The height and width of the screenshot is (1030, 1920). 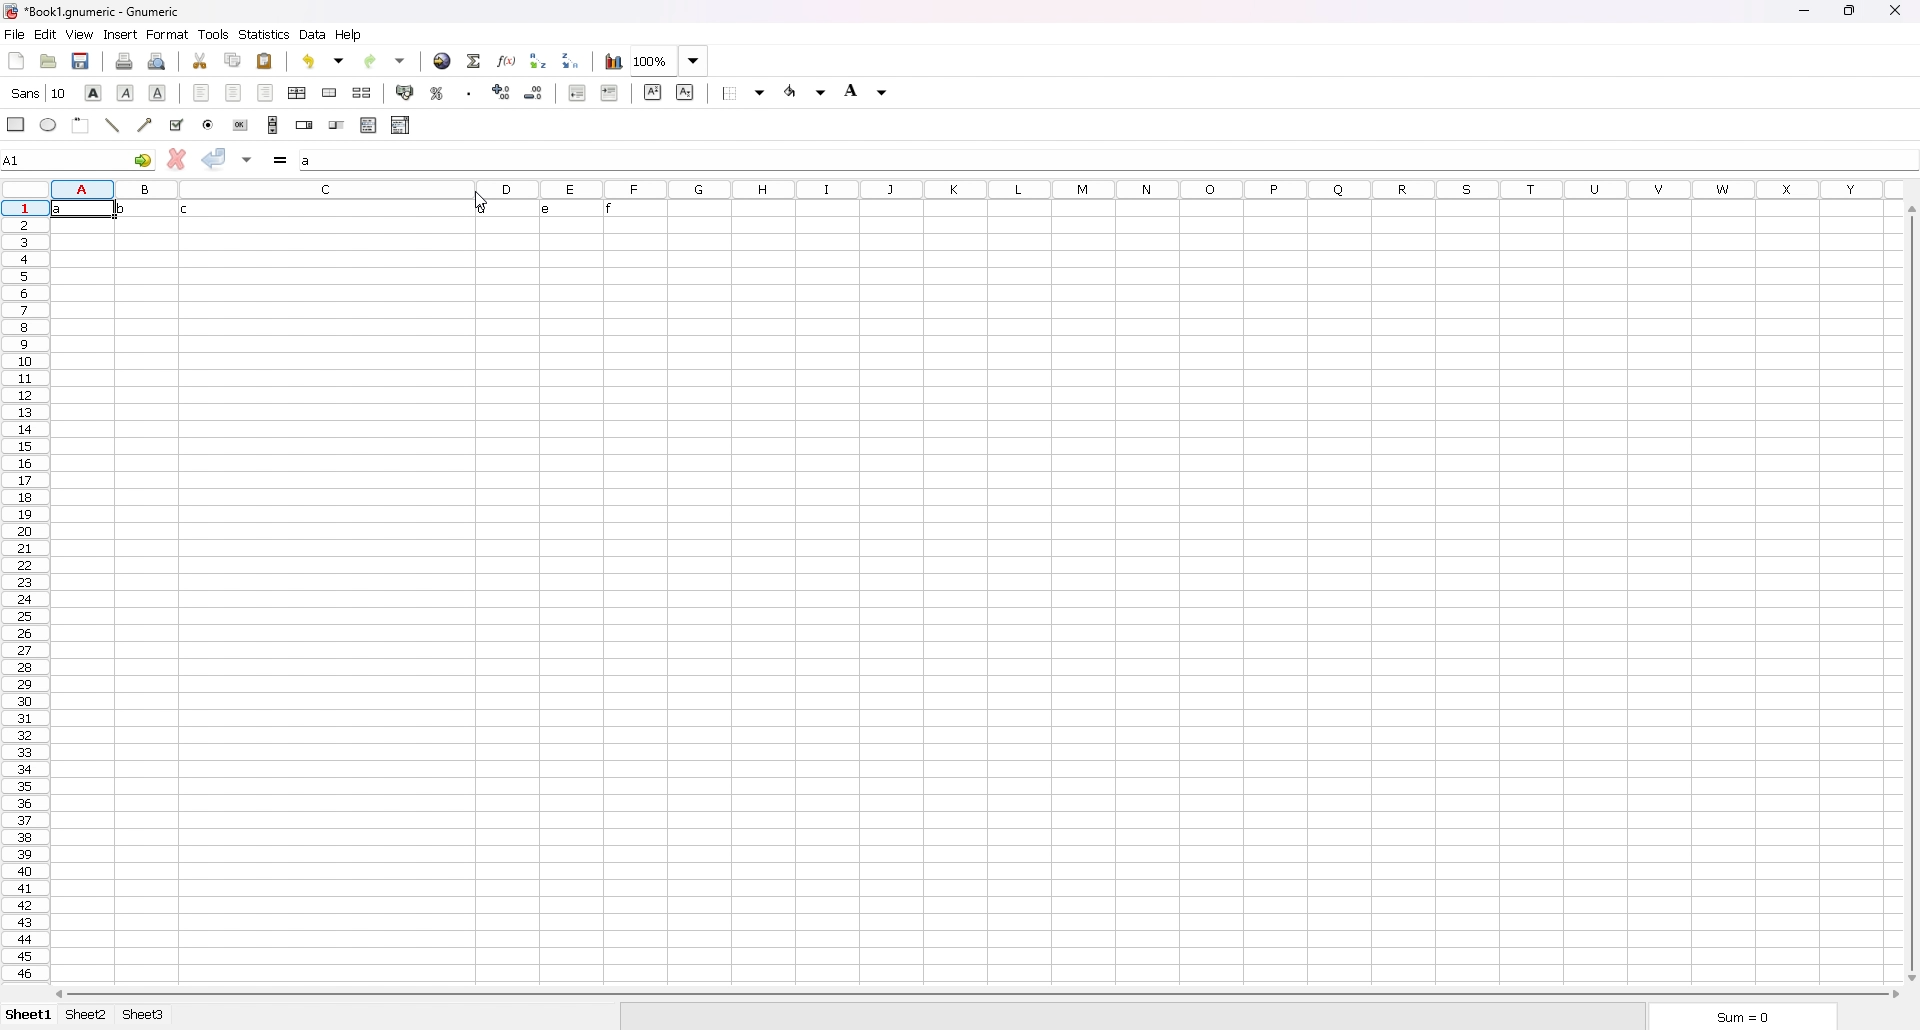 What do you see at coordinates (48, 60) in the screenshot?
I see `open` at bounding box center [48, 60].